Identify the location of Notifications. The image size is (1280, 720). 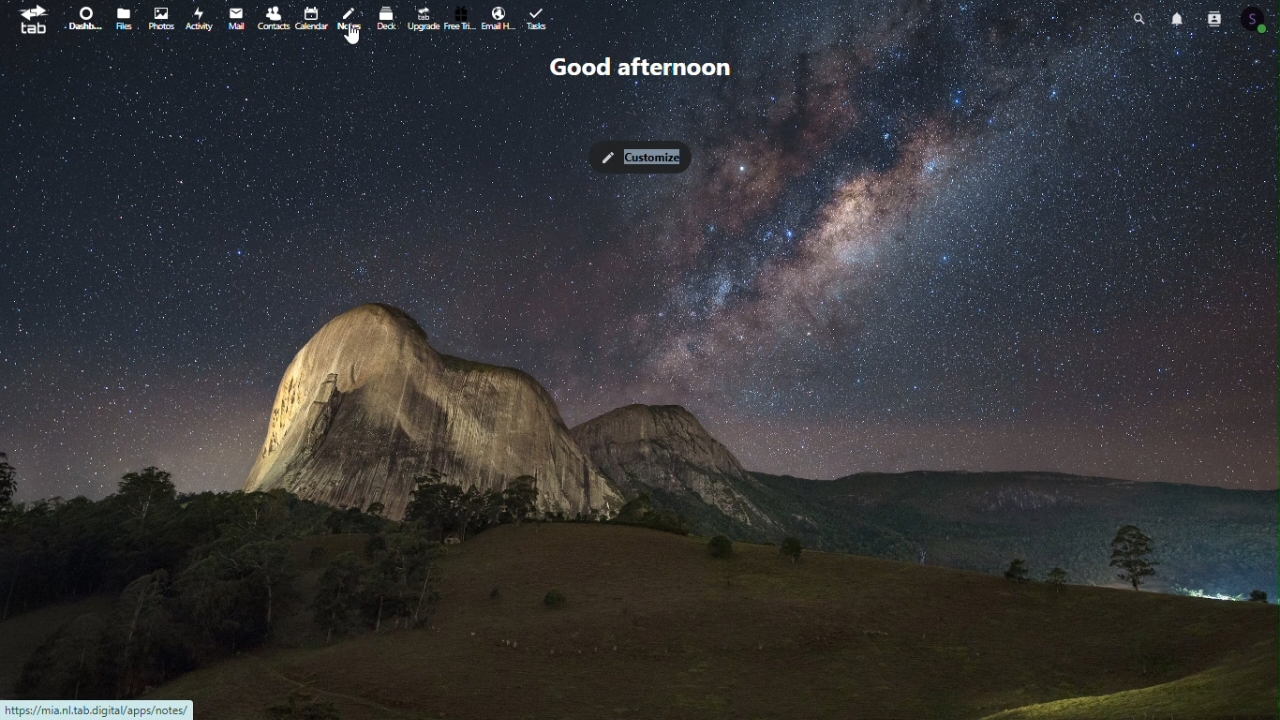
(1174, 17).